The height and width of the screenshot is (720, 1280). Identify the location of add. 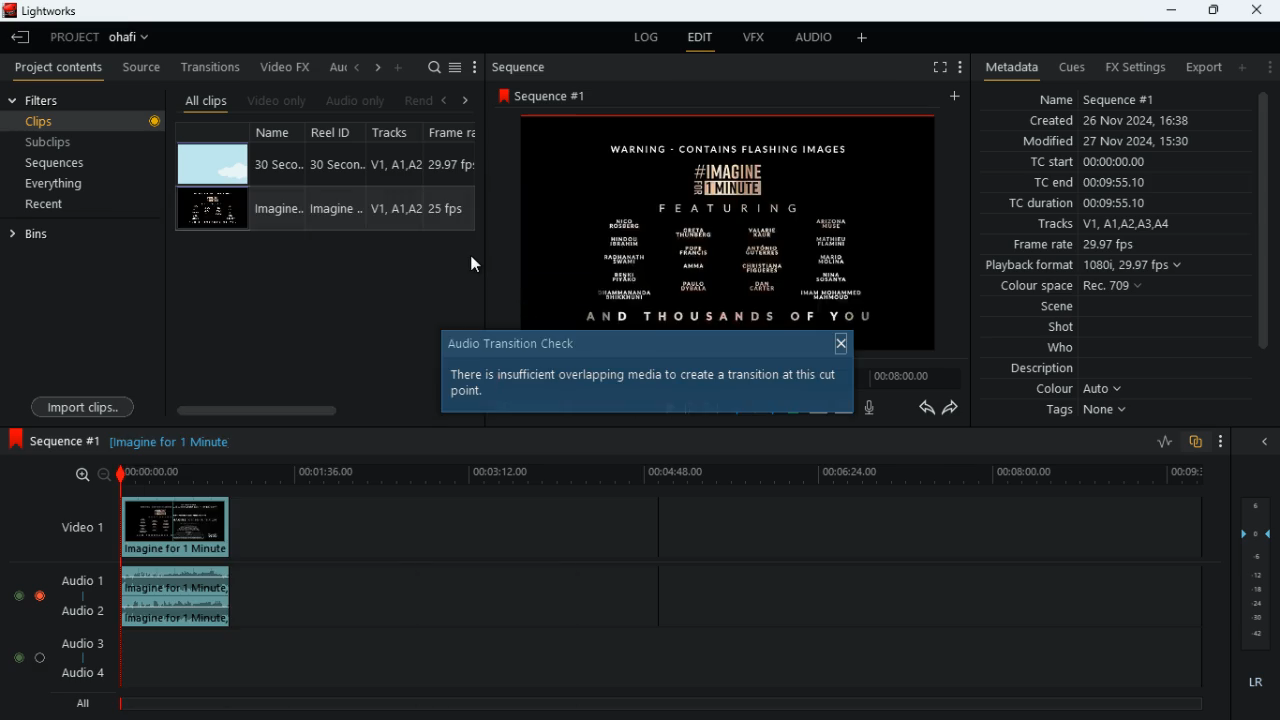
(1241, 67).